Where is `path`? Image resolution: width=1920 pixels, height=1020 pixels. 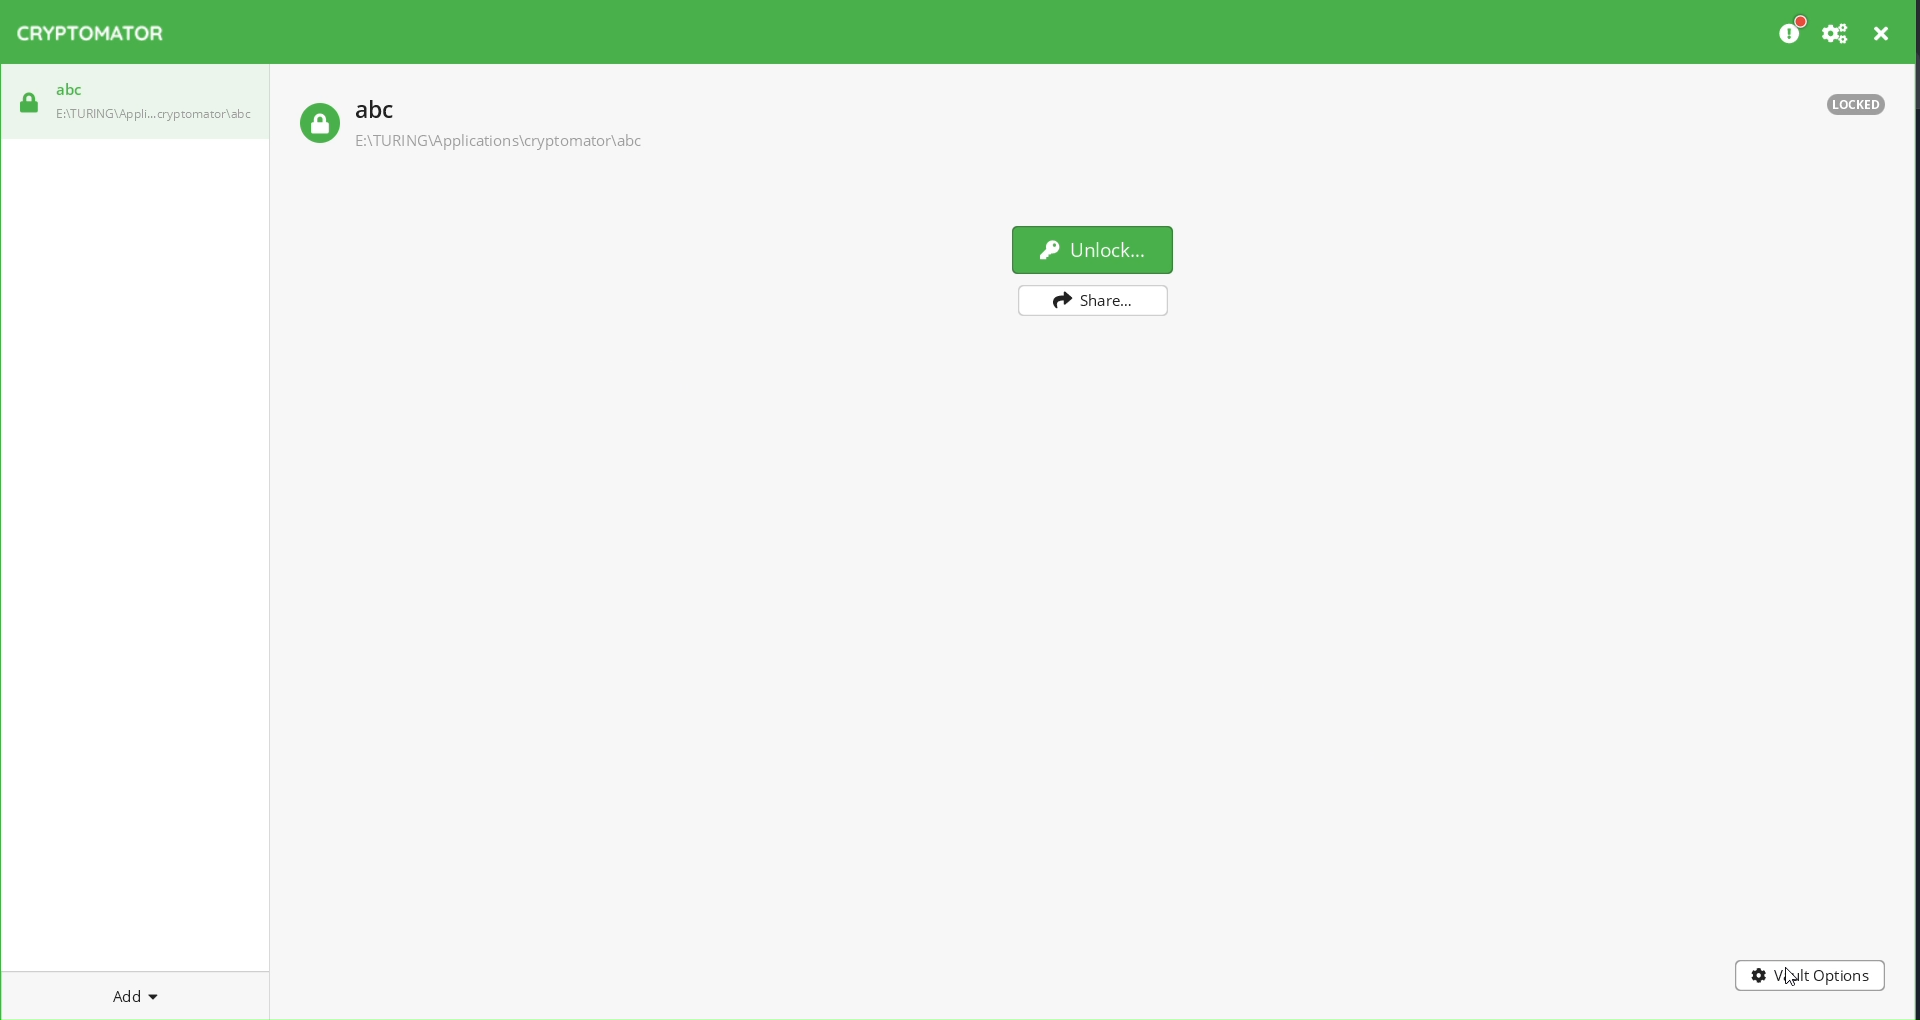
path is located at coordinates (496, 142).